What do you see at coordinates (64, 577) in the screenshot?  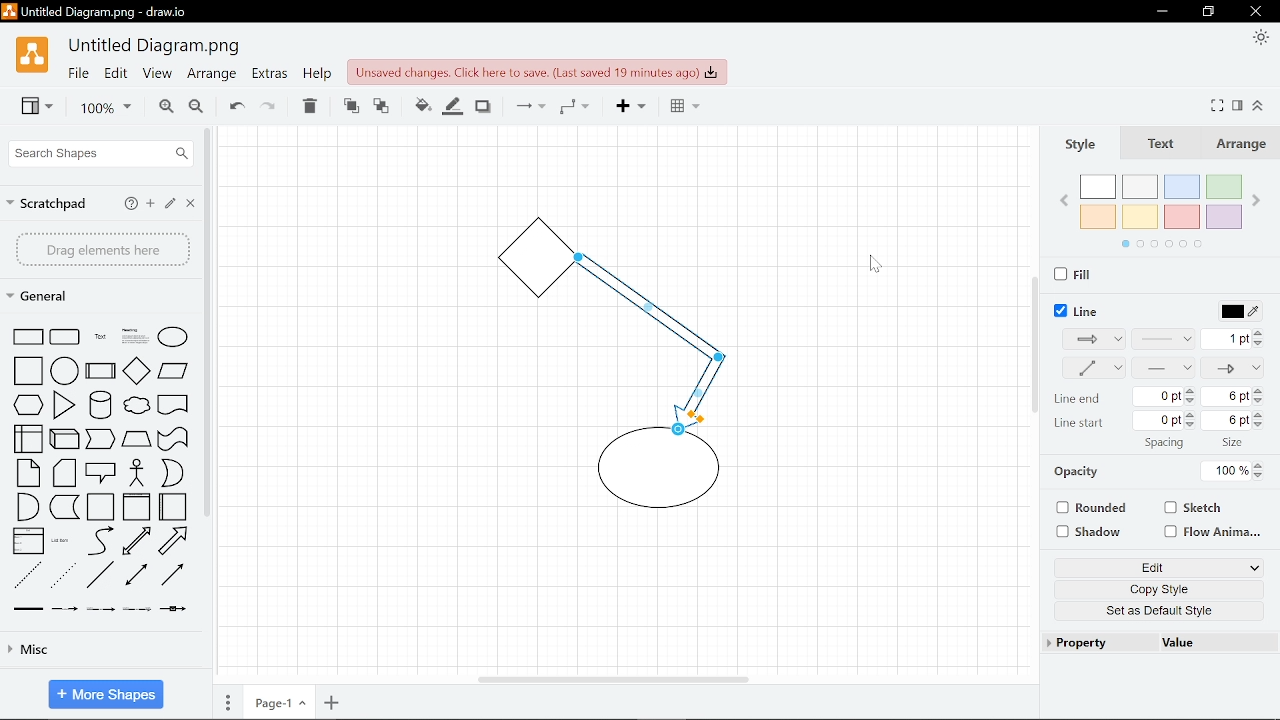 I see `shape` at bounding box center [64, 577].